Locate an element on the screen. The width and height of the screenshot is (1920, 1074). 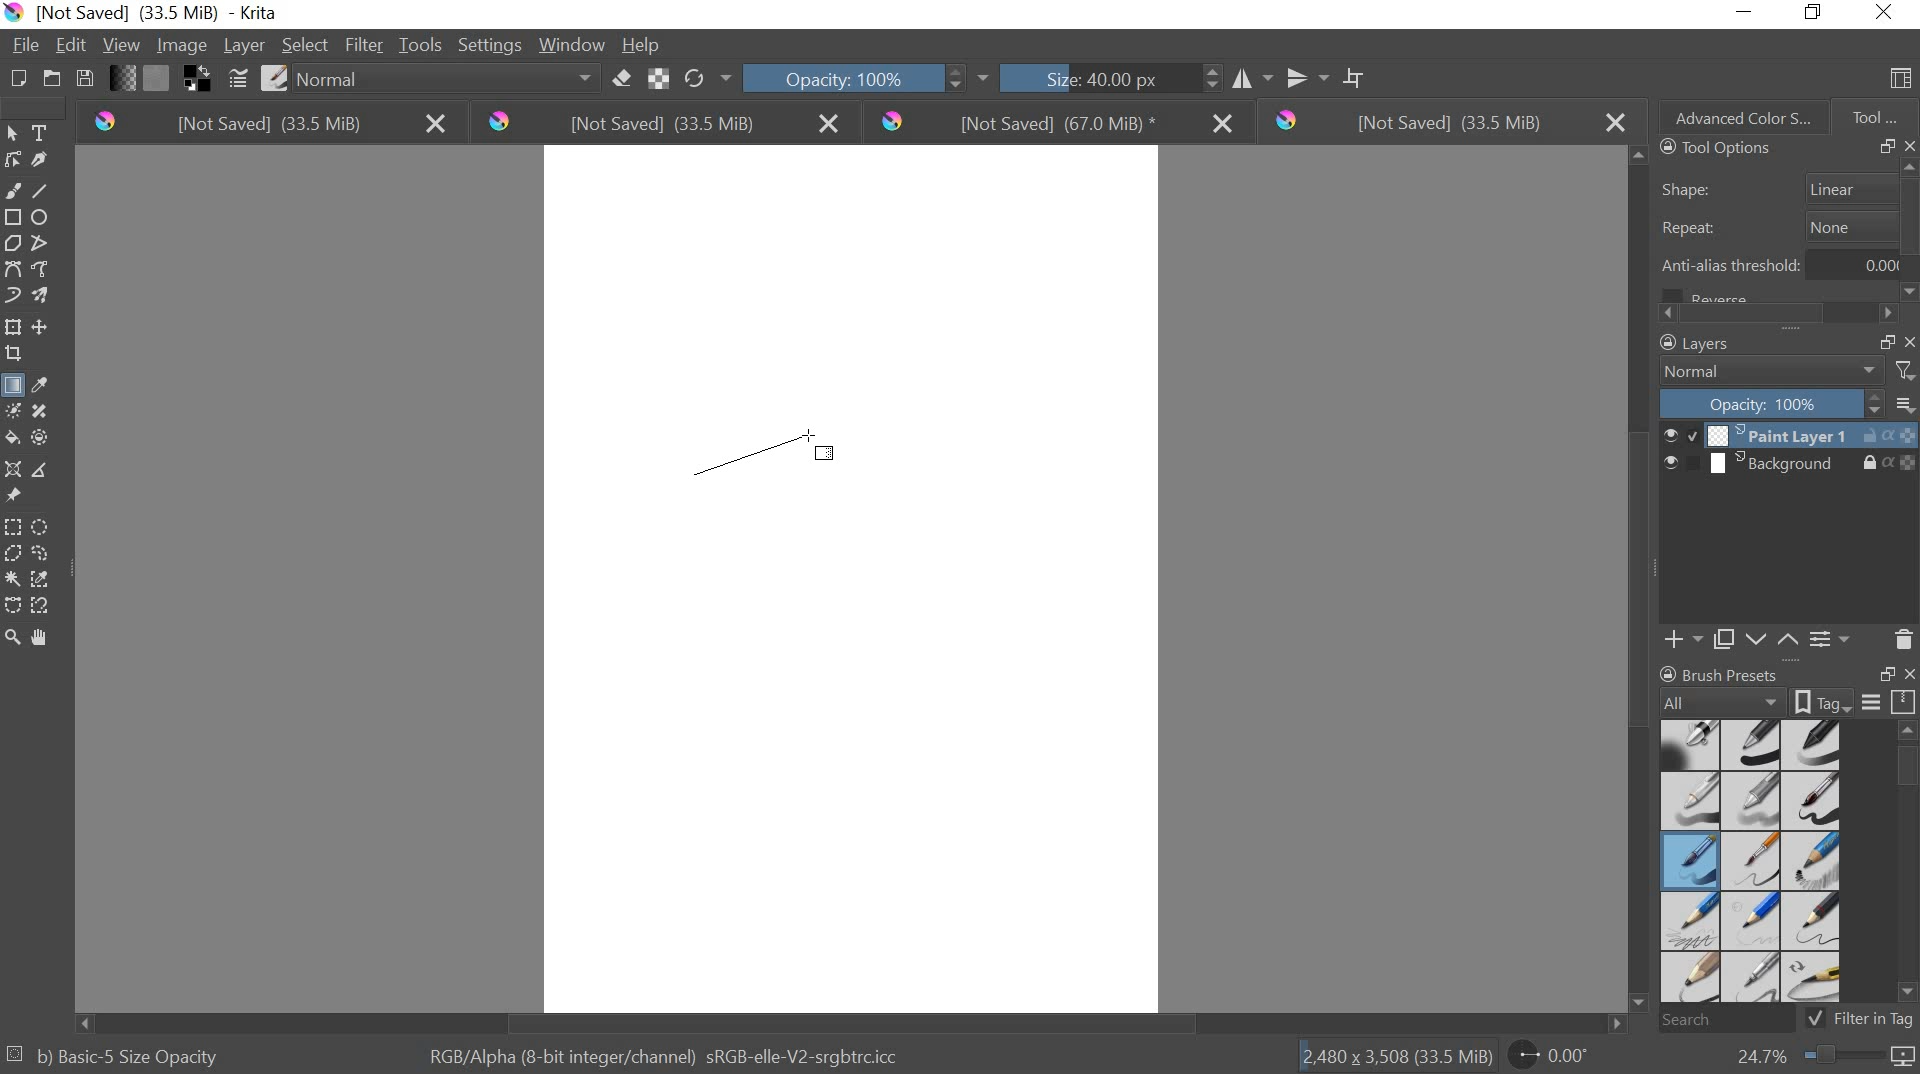
LAYER is located at coordinates (242, 46).